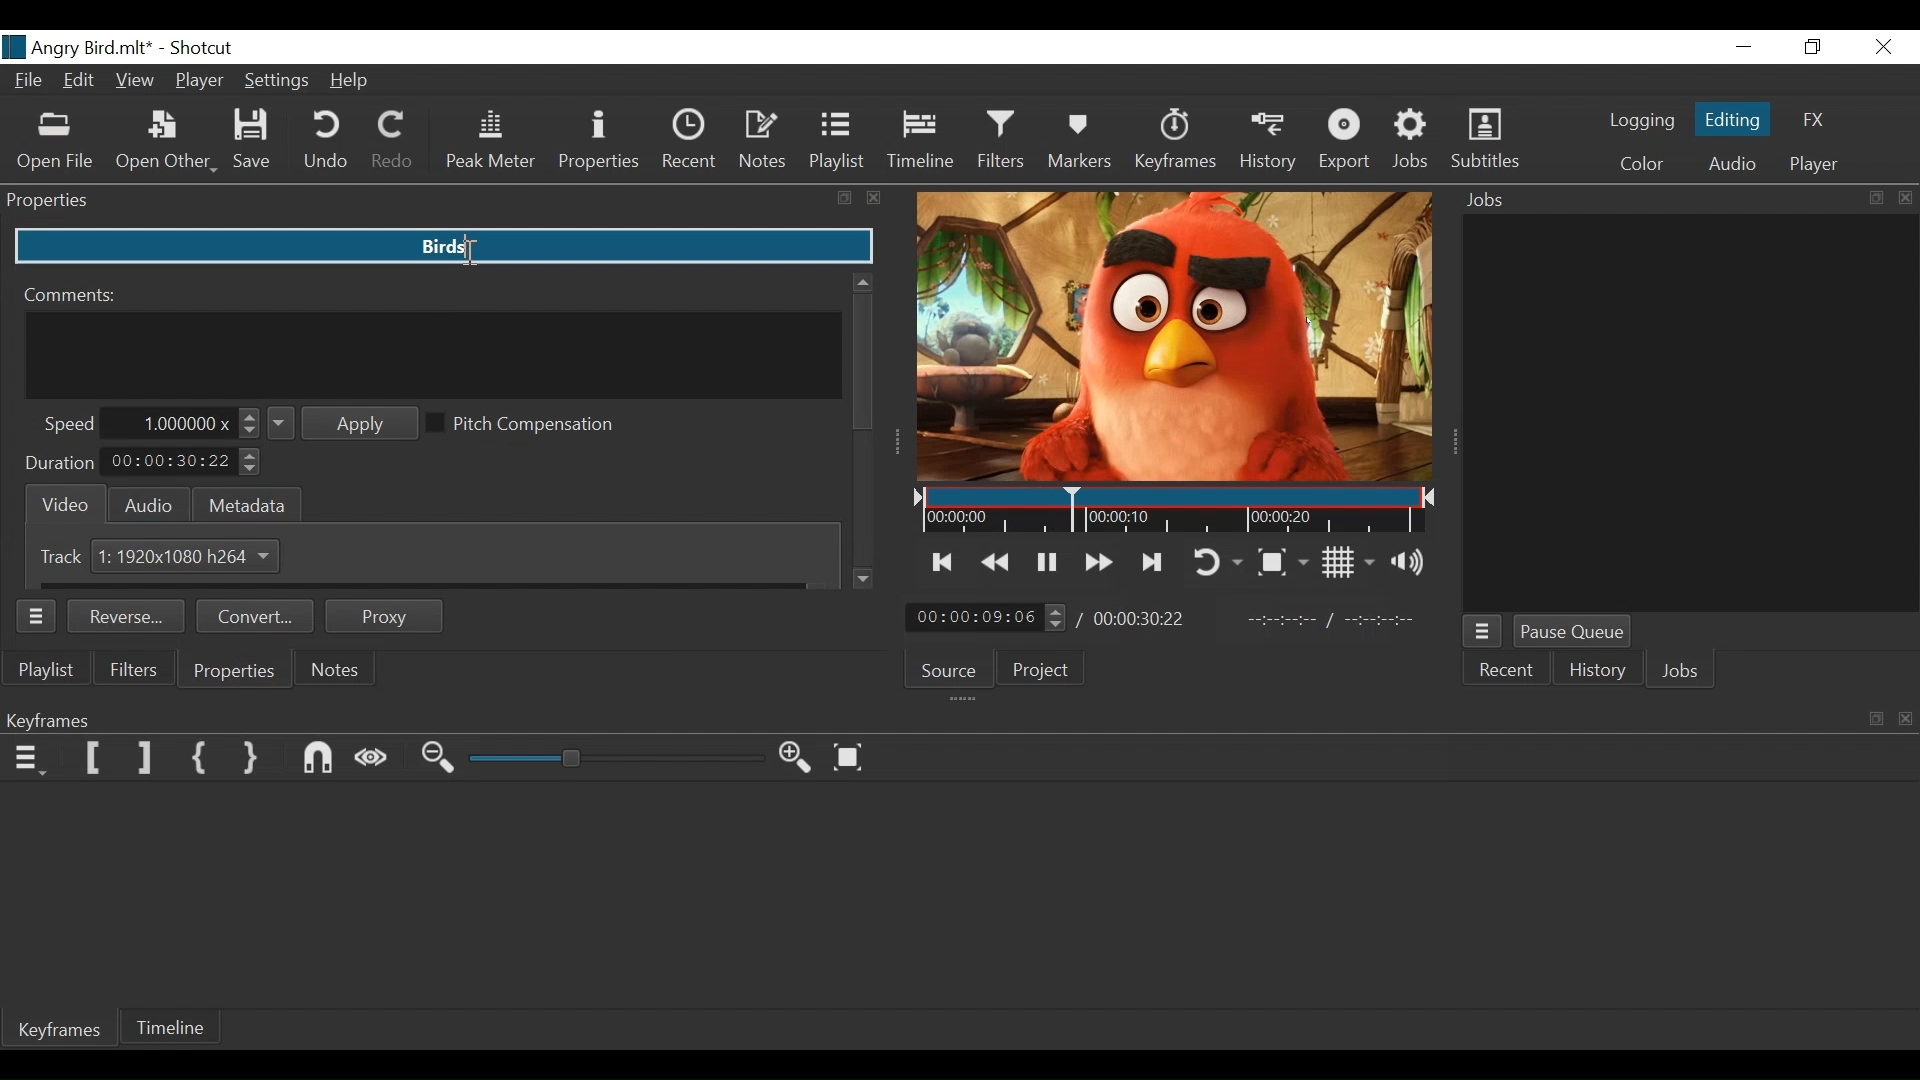  I want to click on Size, so click(188, 555).